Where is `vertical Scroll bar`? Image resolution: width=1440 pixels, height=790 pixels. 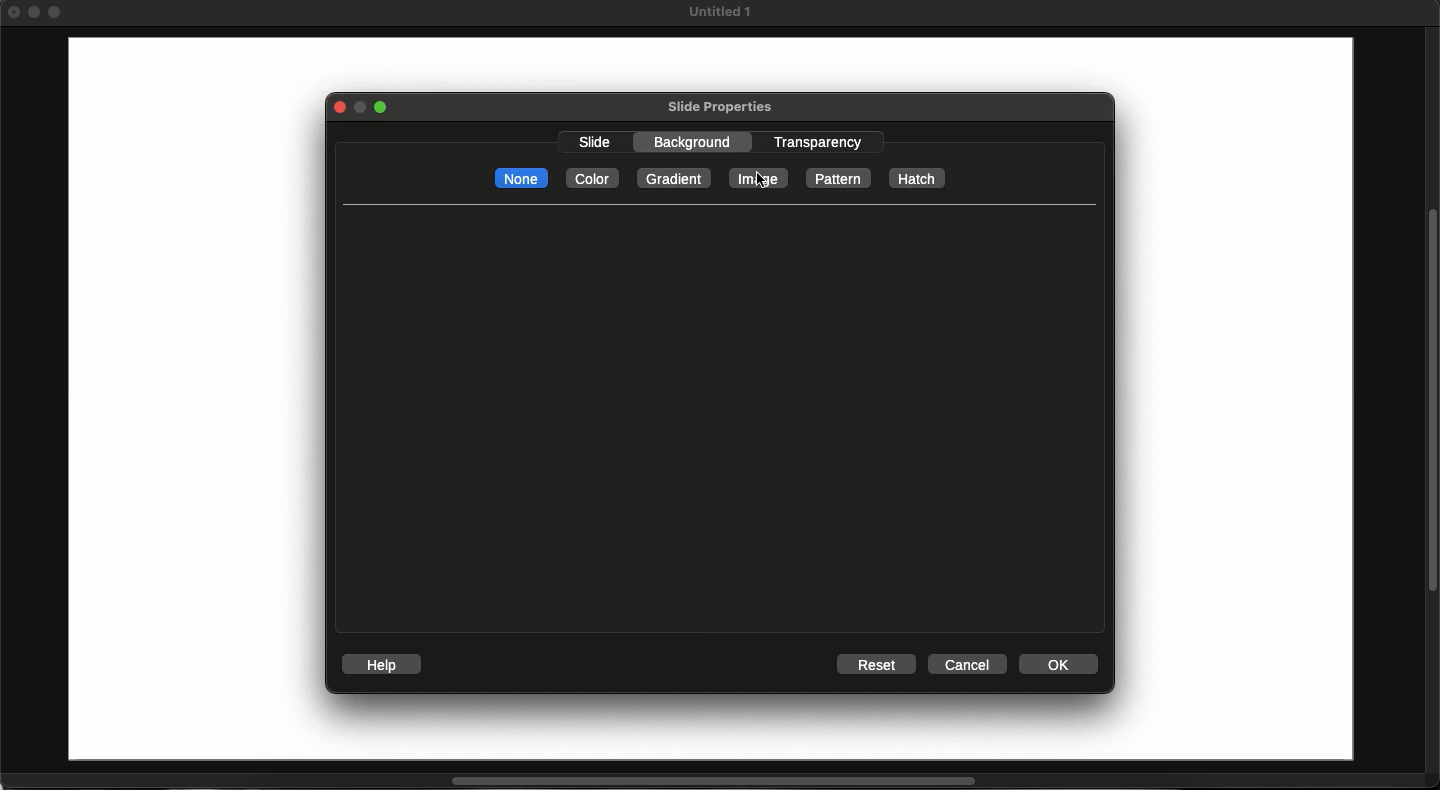 vertical Scroll bar is located at coordinates (1431, 398).